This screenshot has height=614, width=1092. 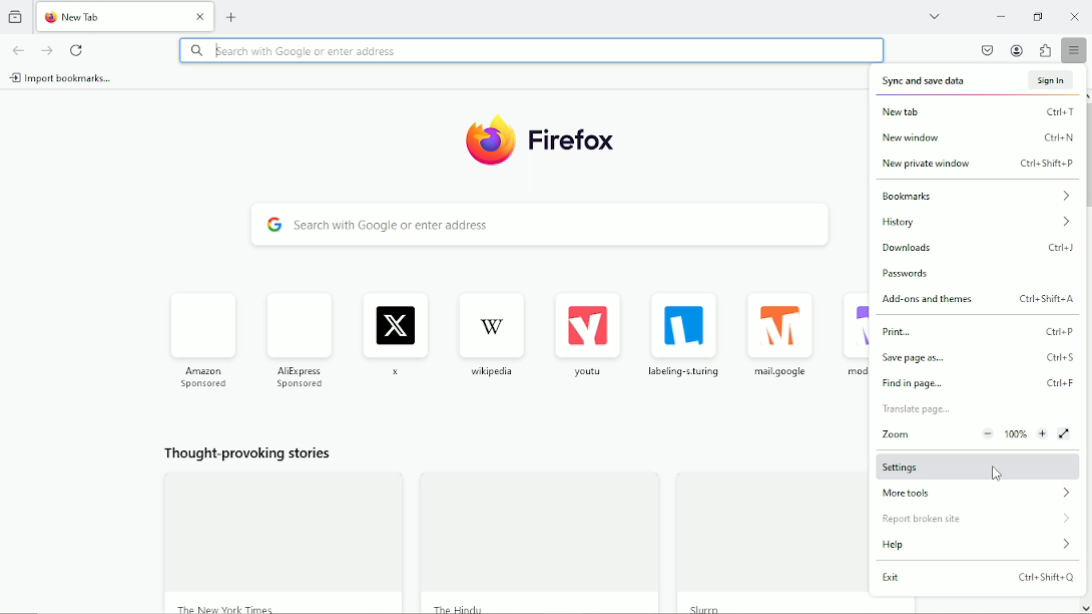 I want to click on AliExpress, so click(x=302, y=339).